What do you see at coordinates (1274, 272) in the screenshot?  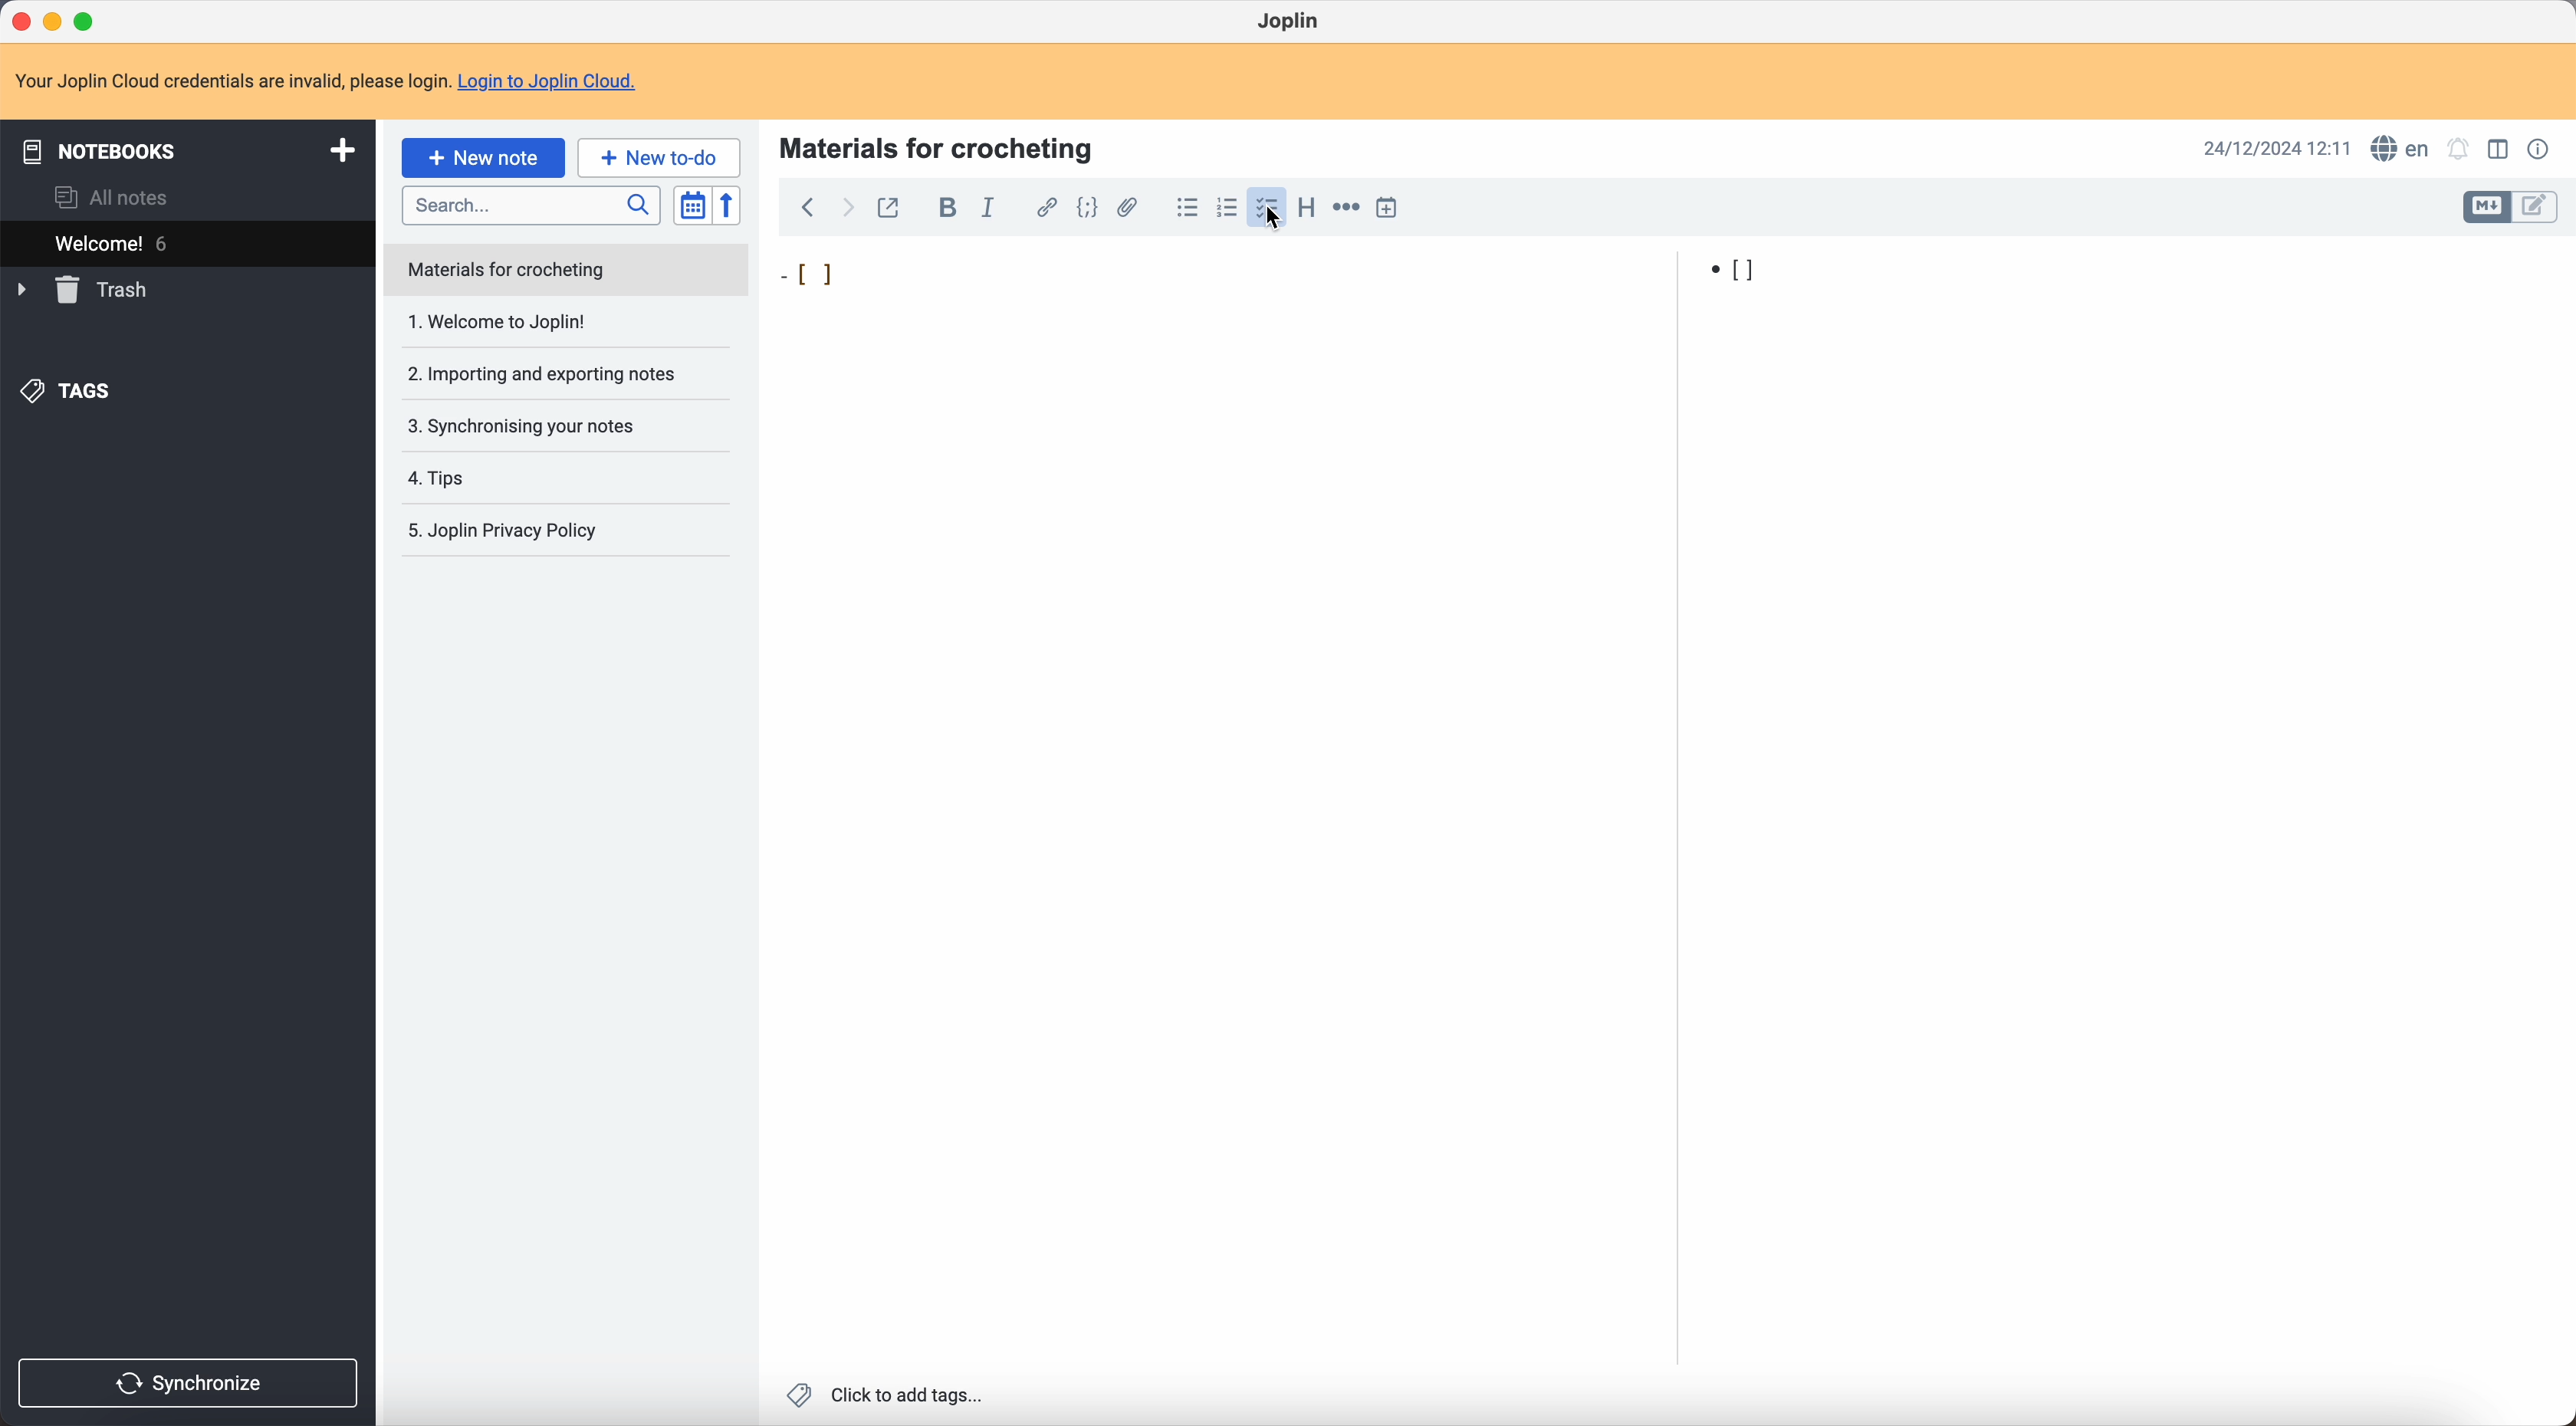 I see `bullet point` at bounding box center [1274, 272].